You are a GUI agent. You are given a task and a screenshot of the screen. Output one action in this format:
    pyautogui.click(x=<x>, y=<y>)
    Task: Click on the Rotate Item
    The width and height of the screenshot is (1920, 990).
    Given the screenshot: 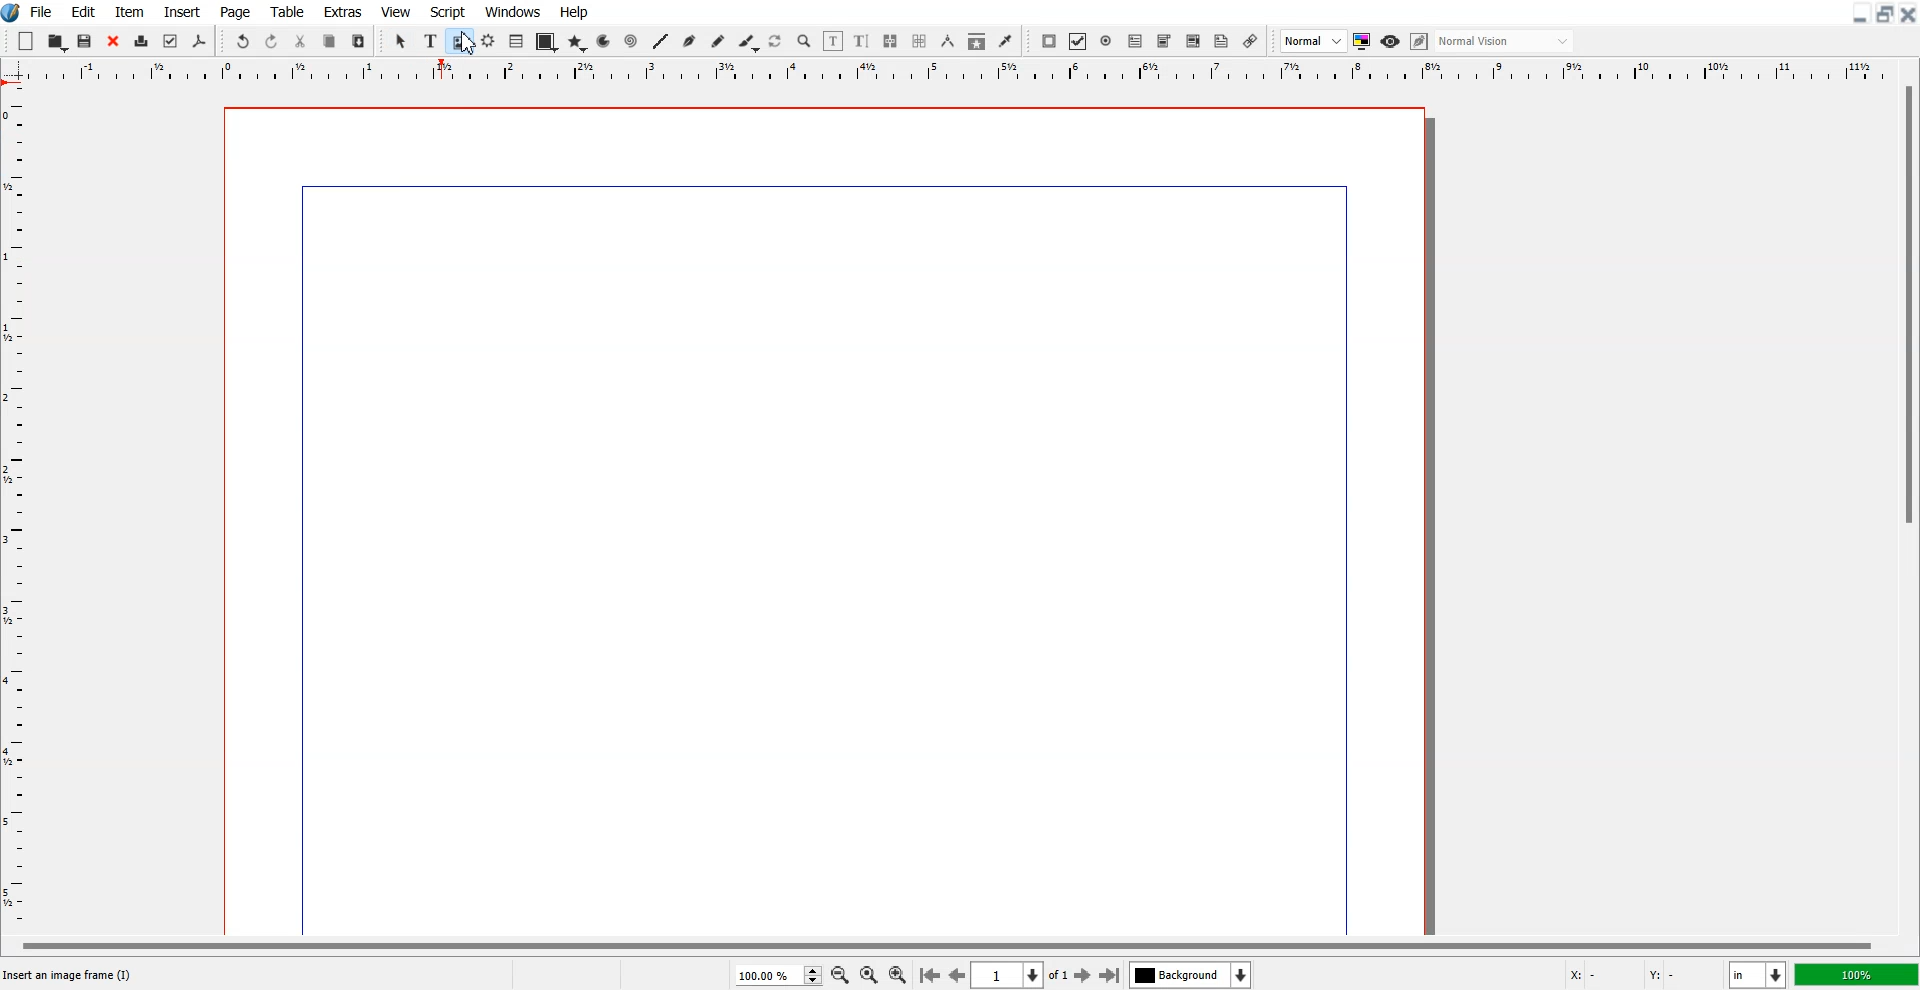 What is the action you would take?
    pyautogui.click(x=776, y=42)
    